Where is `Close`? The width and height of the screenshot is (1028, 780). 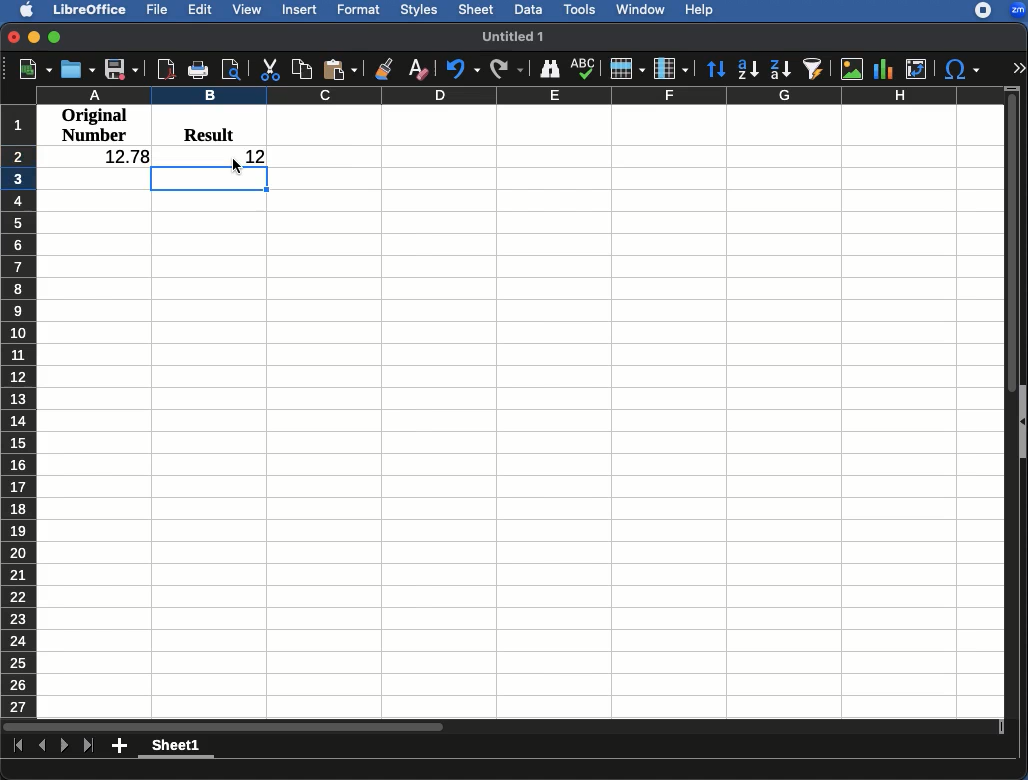
Close is located at coordinates (12, 39).